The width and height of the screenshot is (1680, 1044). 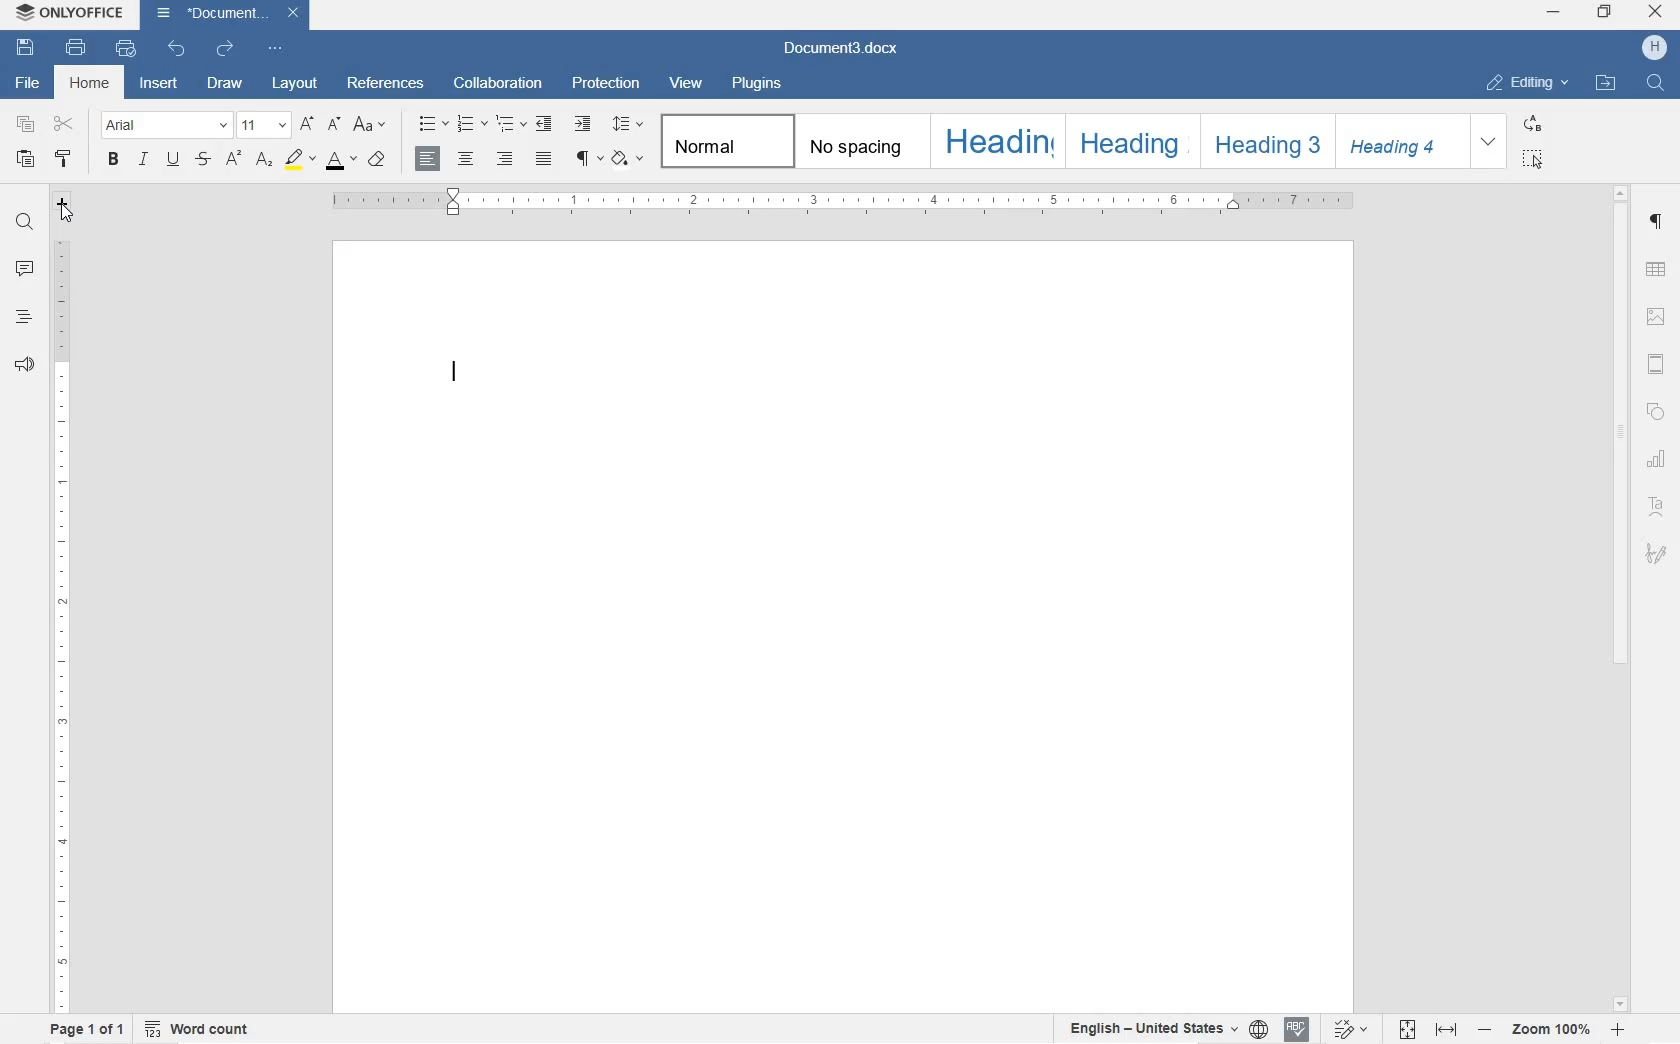 I want to click on CUT, so click(x=65, y=123).